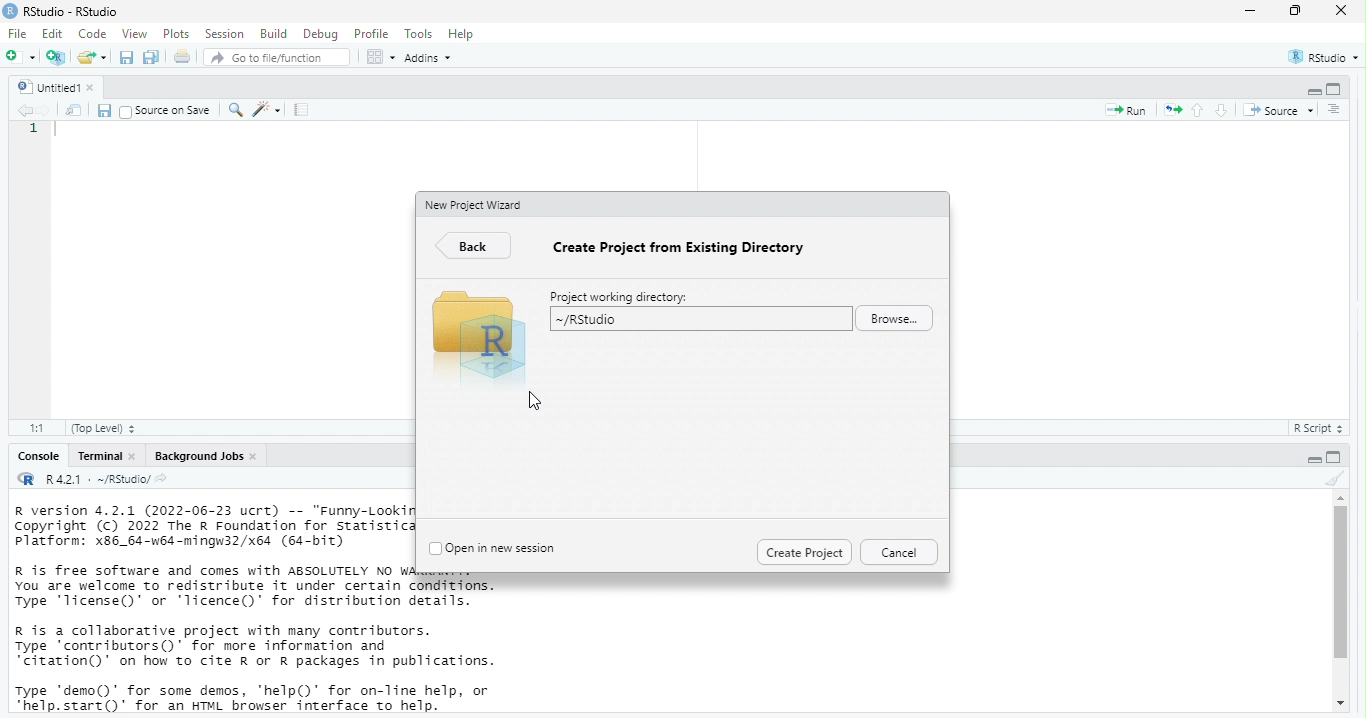 This screenshot has width=1366, height=718. I want to click on open an existing file, so click(93, 56).